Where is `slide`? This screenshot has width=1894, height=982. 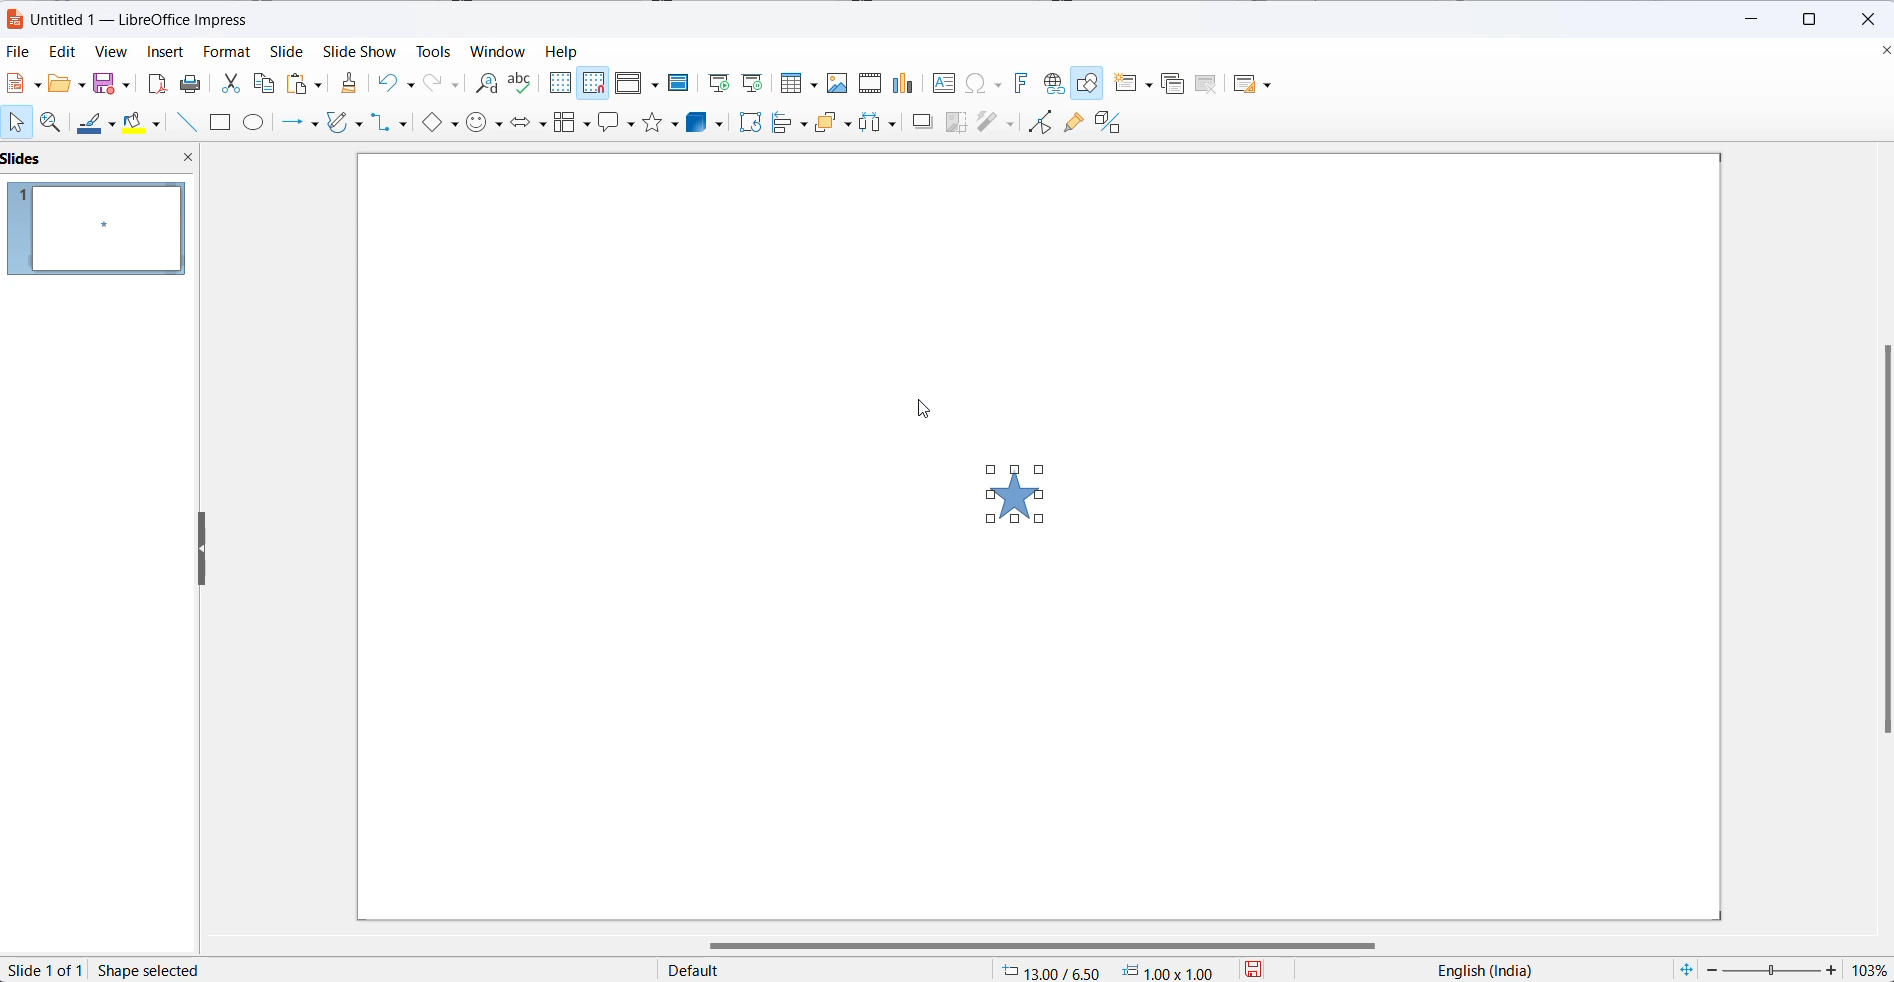
slide is located at coordinates (293, 50).